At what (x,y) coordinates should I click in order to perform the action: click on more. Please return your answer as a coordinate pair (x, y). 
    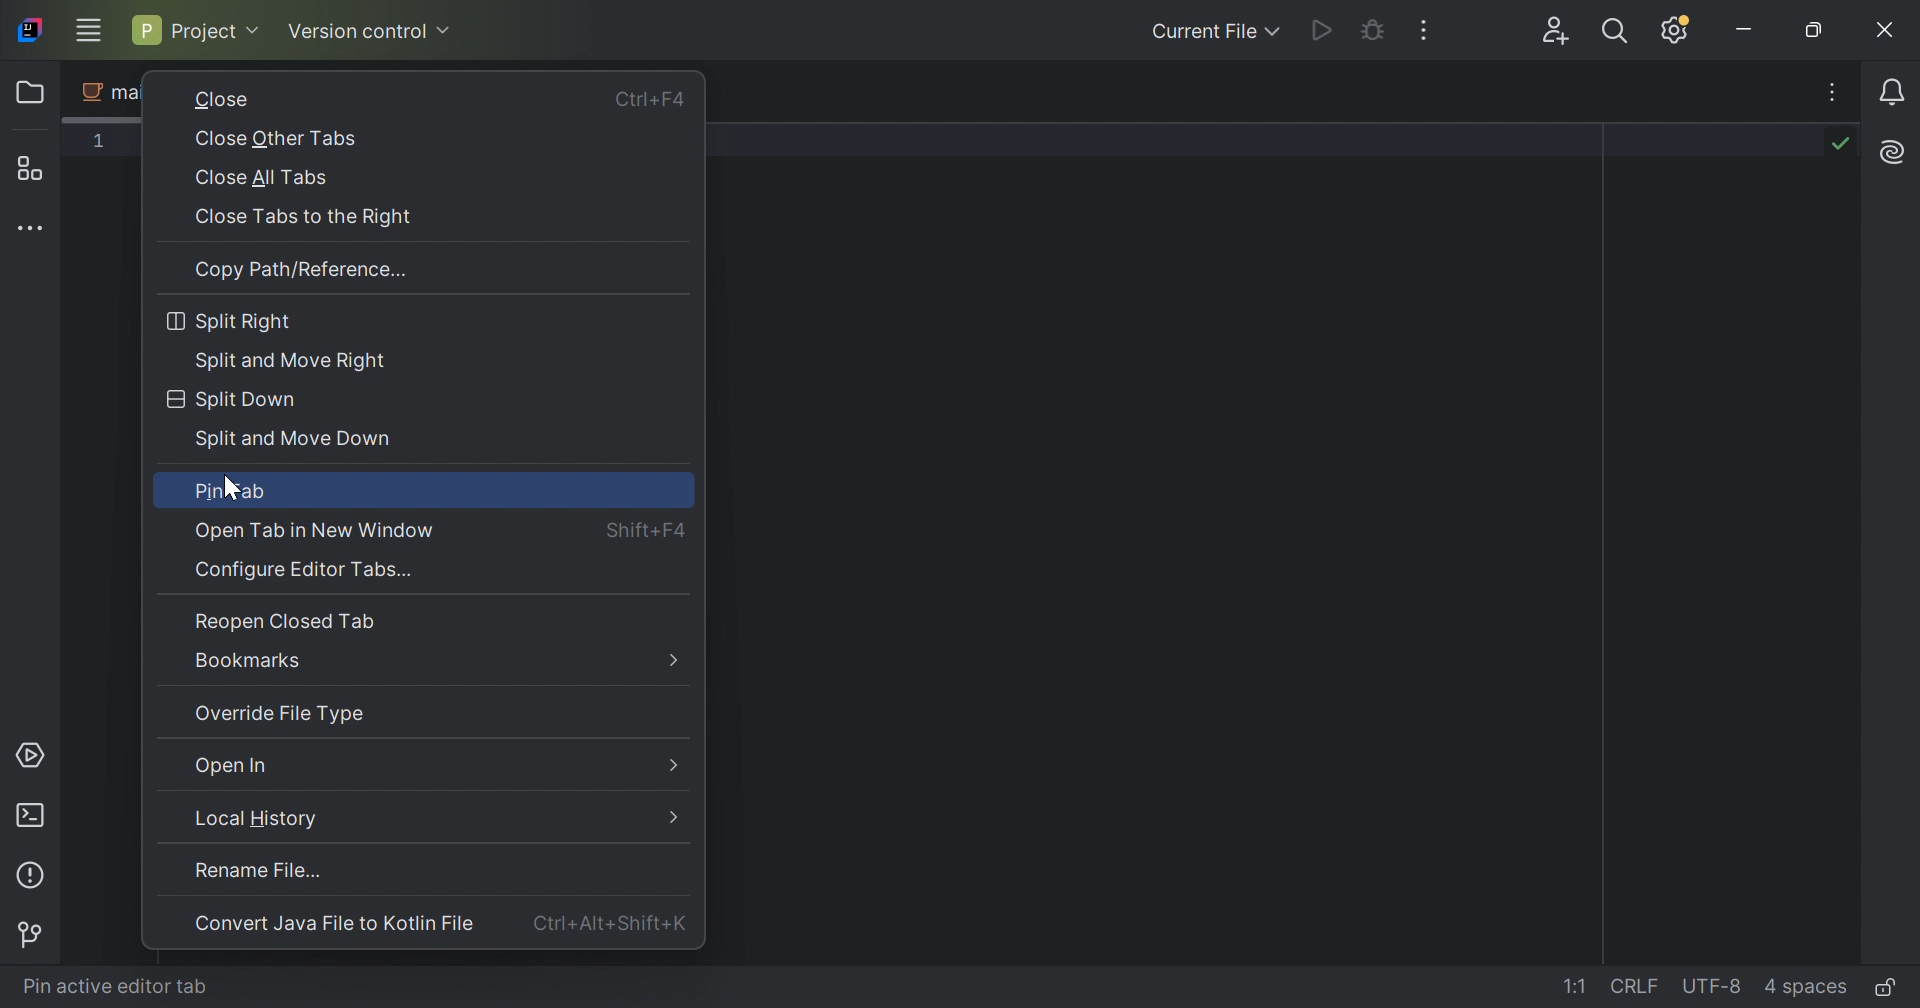
    Looking at the image, I should click on (672, 815).